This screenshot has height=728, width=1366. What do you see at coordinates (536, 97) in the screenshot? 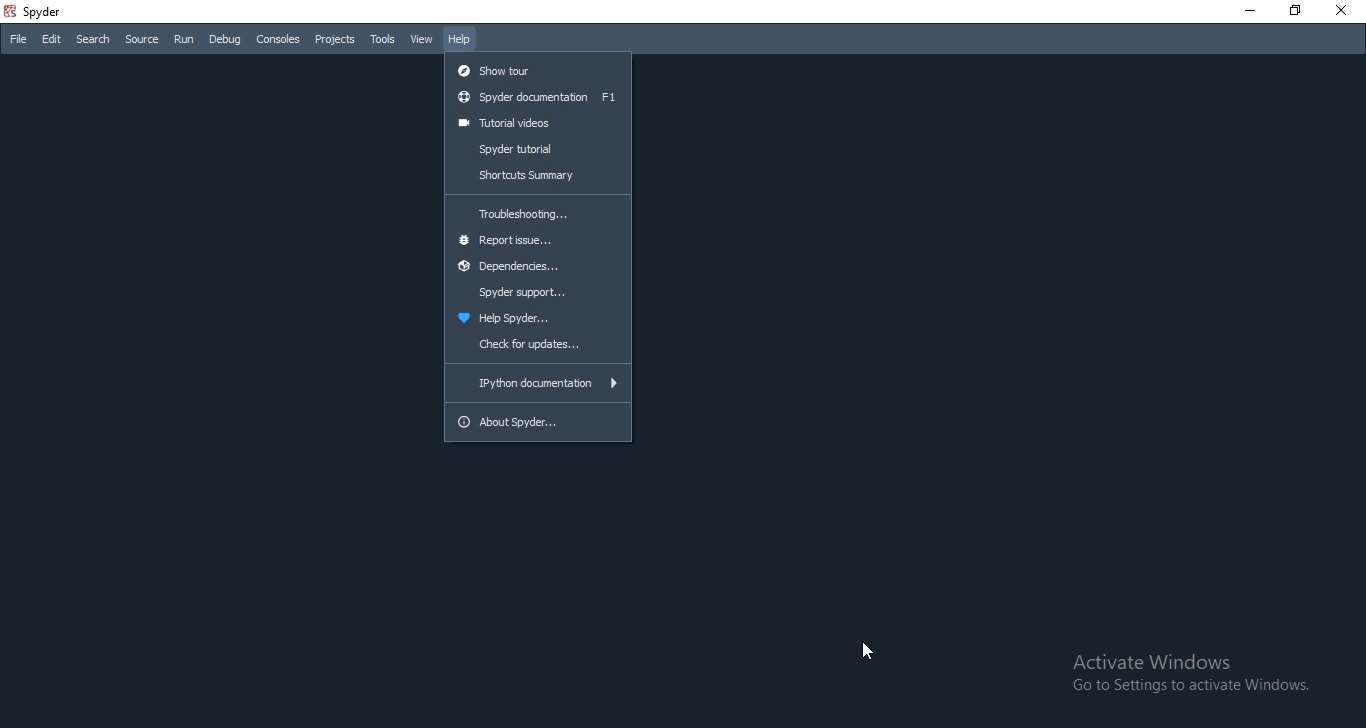
I see `spyder documentation` at bounding box center [536, 97].